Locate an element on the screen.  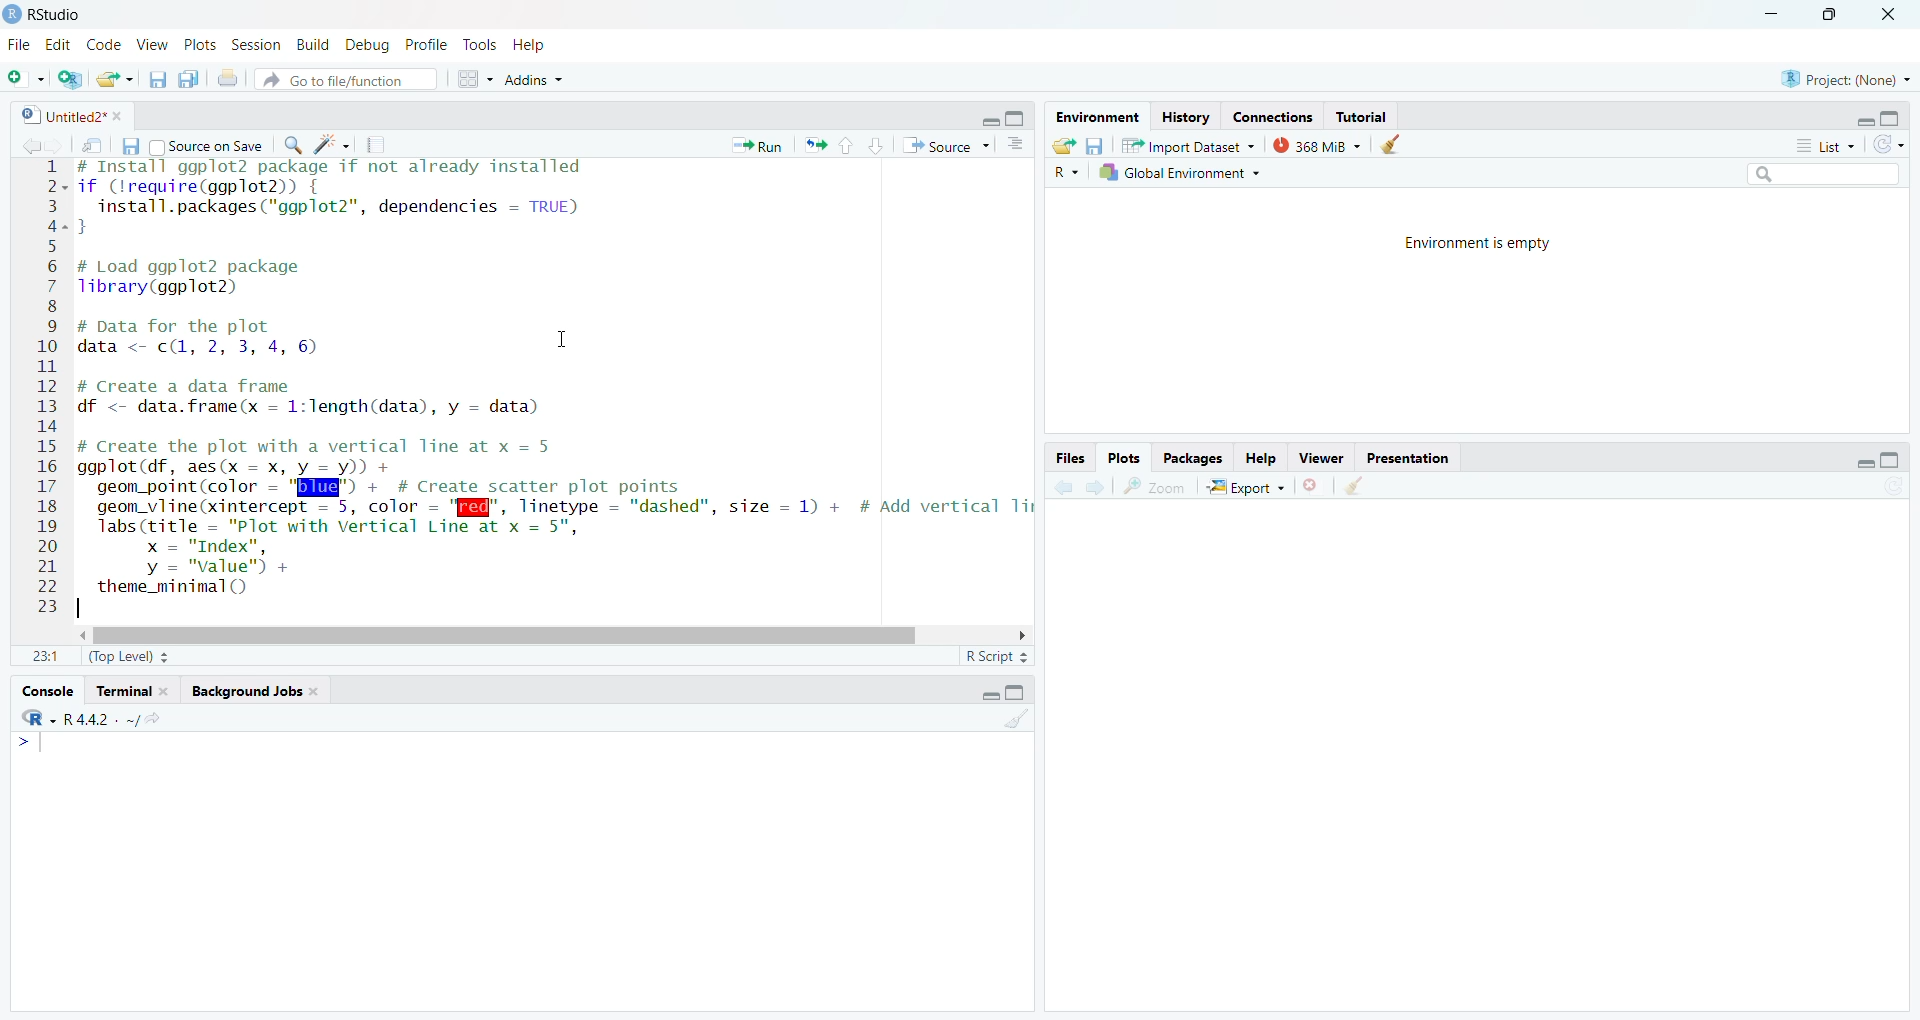
add is located at coordinates (25, 79).